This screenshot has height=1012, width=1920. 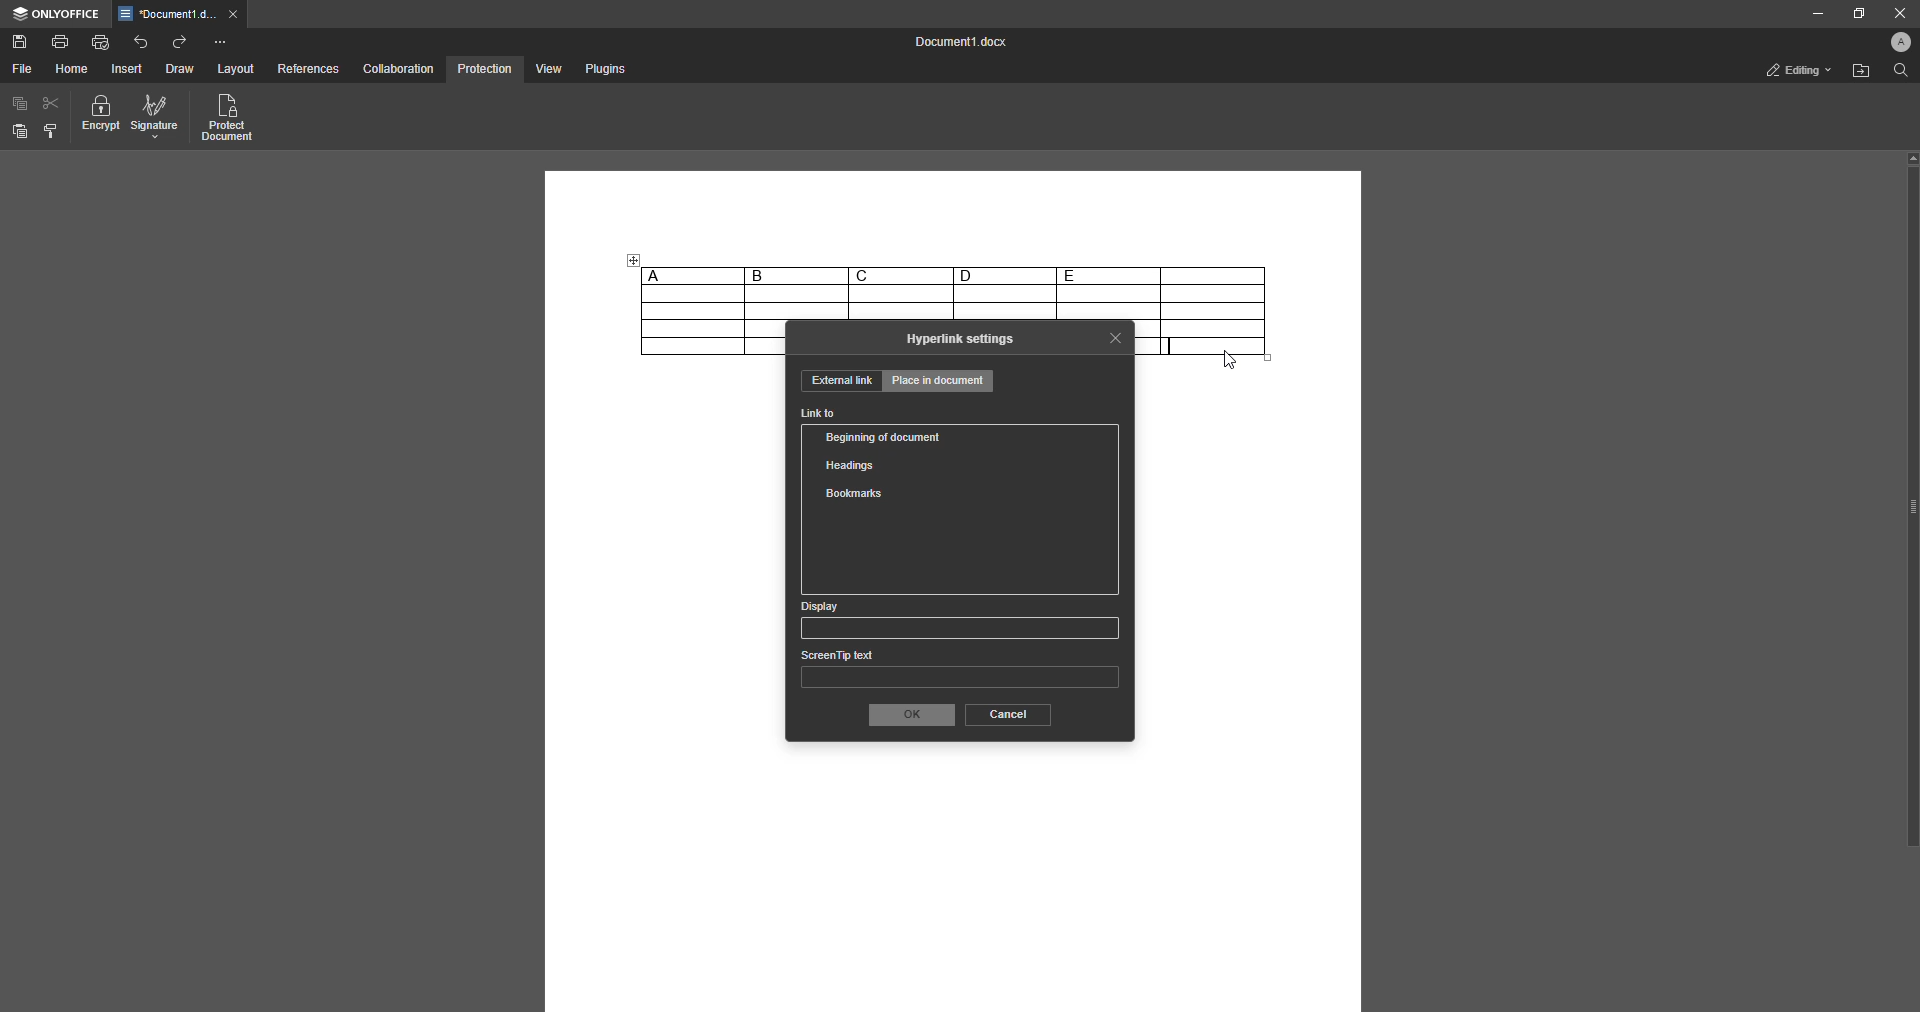 I want to click on Tab 1, so click(x=181, y=15).